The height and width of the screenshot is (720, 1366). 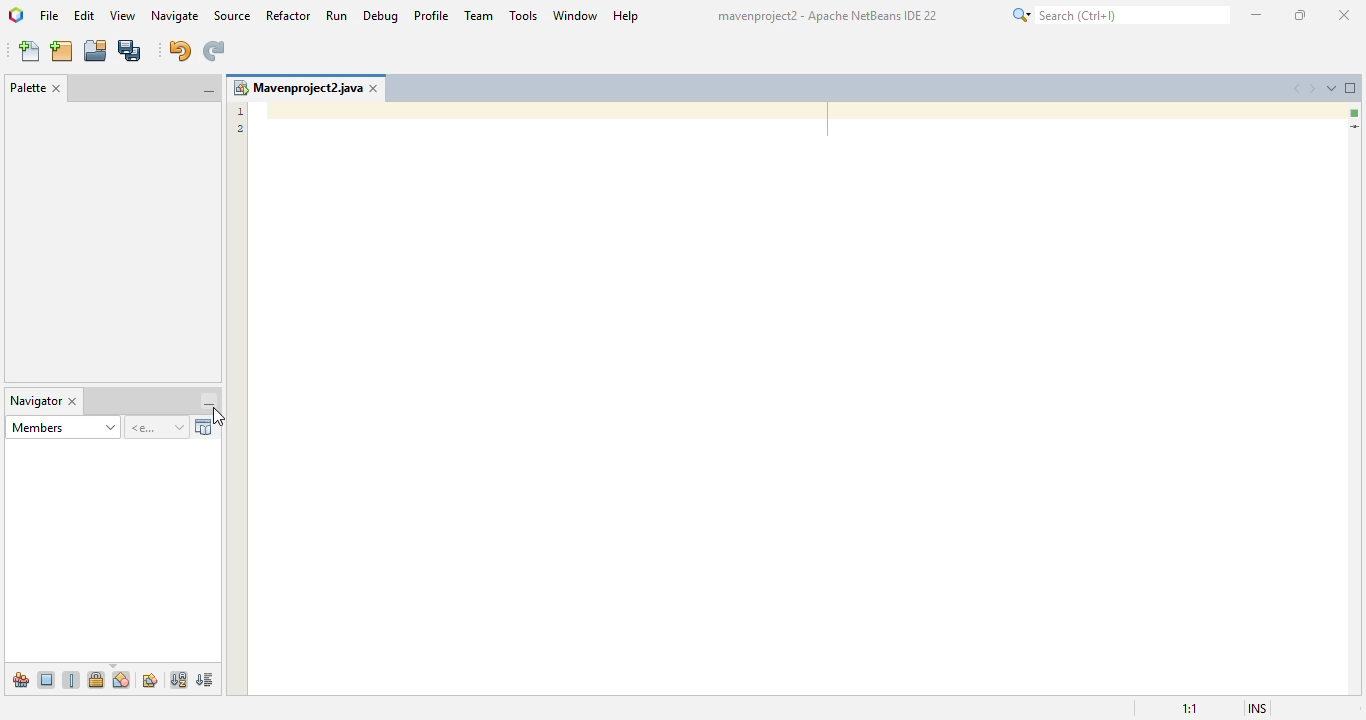 What do you see at coordinates (150, 680) in the screenshot?
I see `full qualified names` at bounding box center [150, 680].